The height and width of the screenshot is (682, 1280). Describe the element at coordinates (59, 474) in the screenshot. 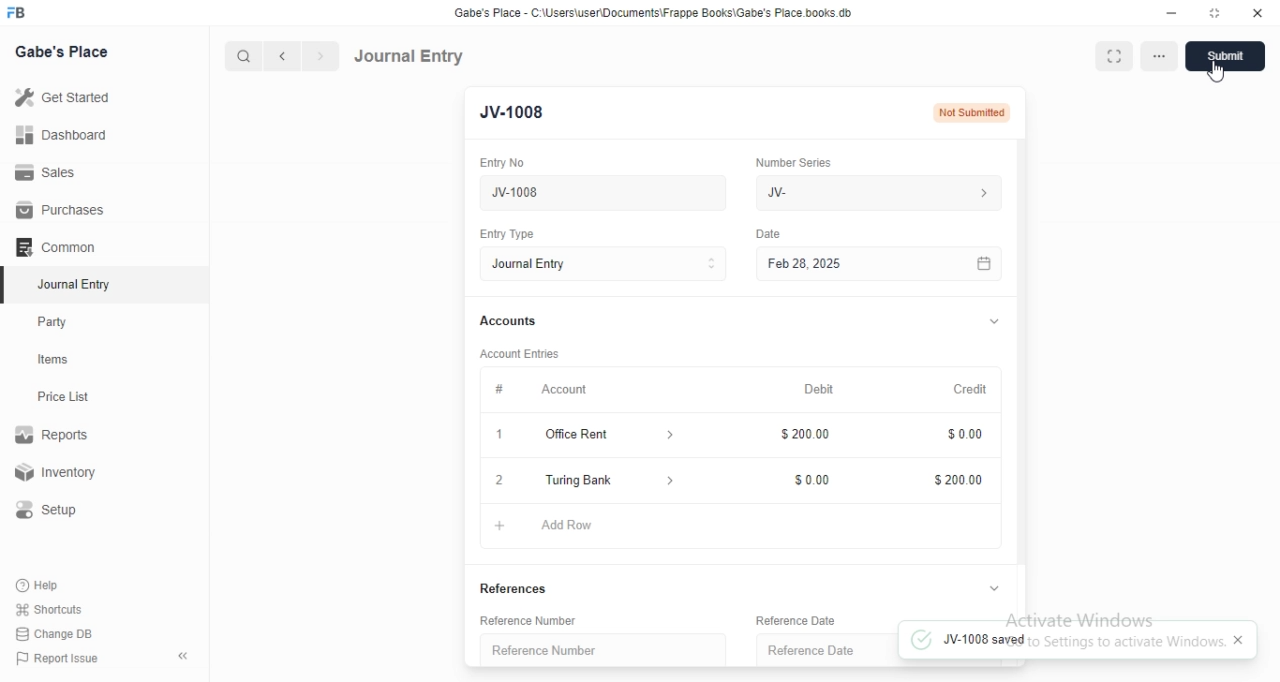

I see `Inventory` at that location.